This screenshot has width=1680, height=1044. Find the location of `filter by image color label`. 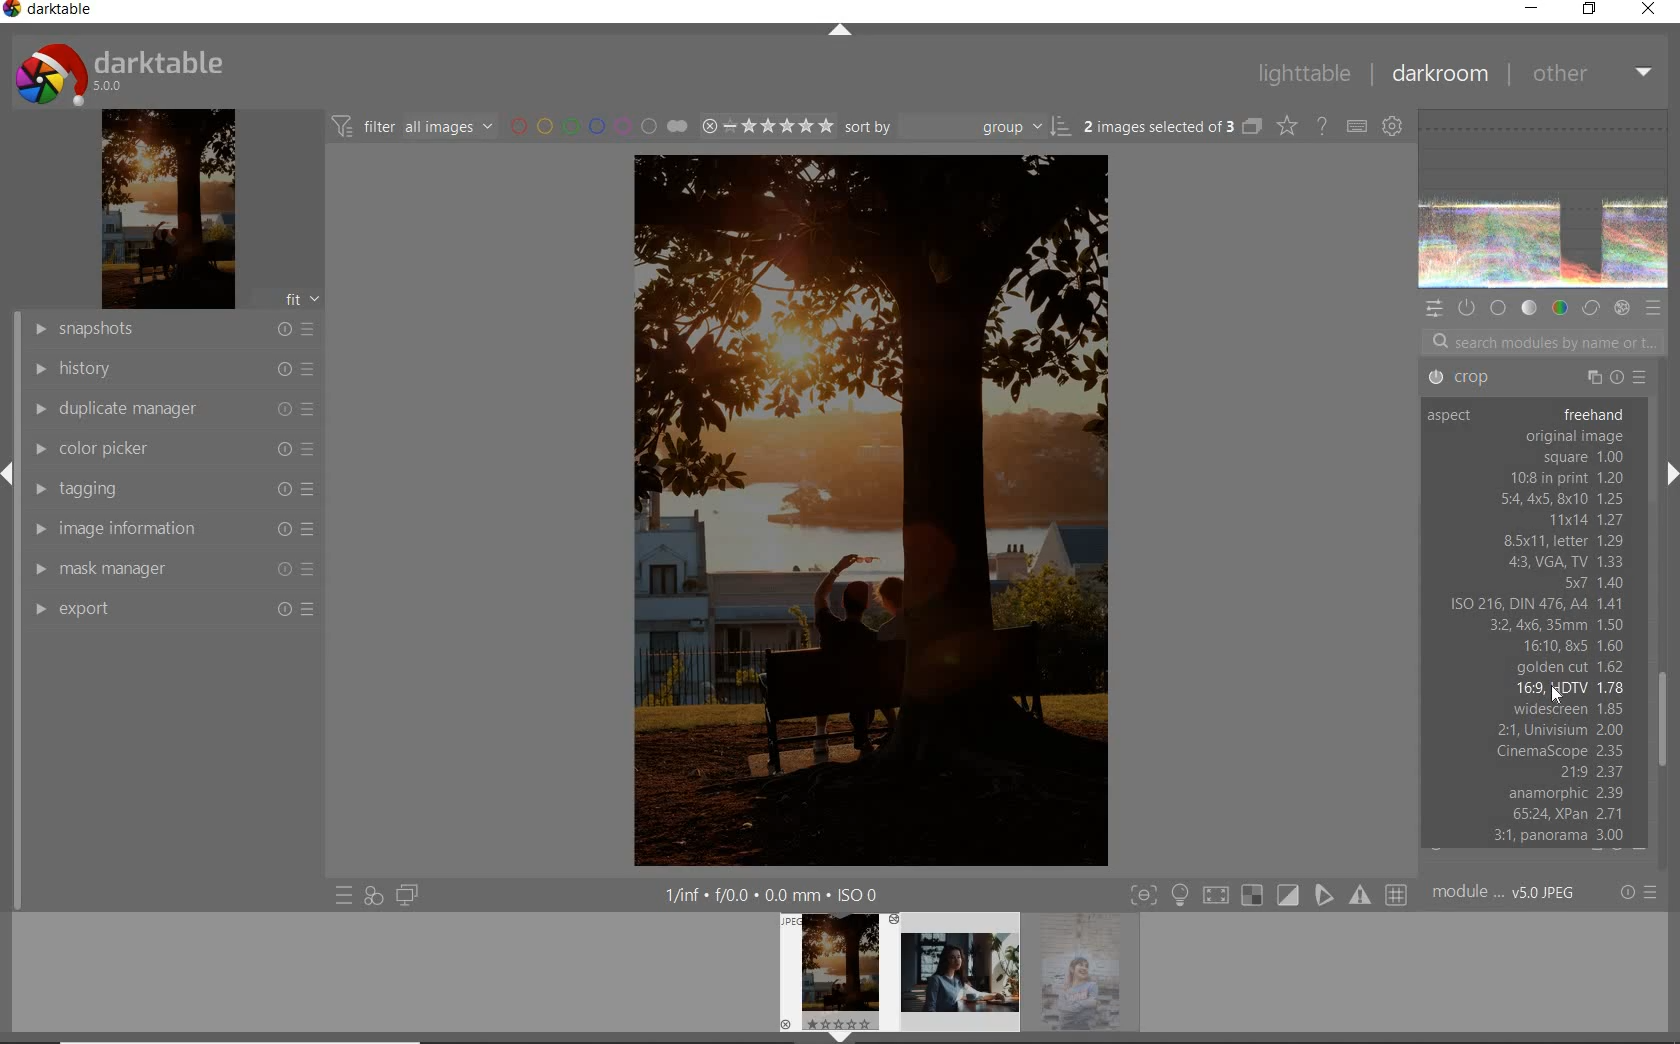

filter by image color label is located at coordinates (595, 125).